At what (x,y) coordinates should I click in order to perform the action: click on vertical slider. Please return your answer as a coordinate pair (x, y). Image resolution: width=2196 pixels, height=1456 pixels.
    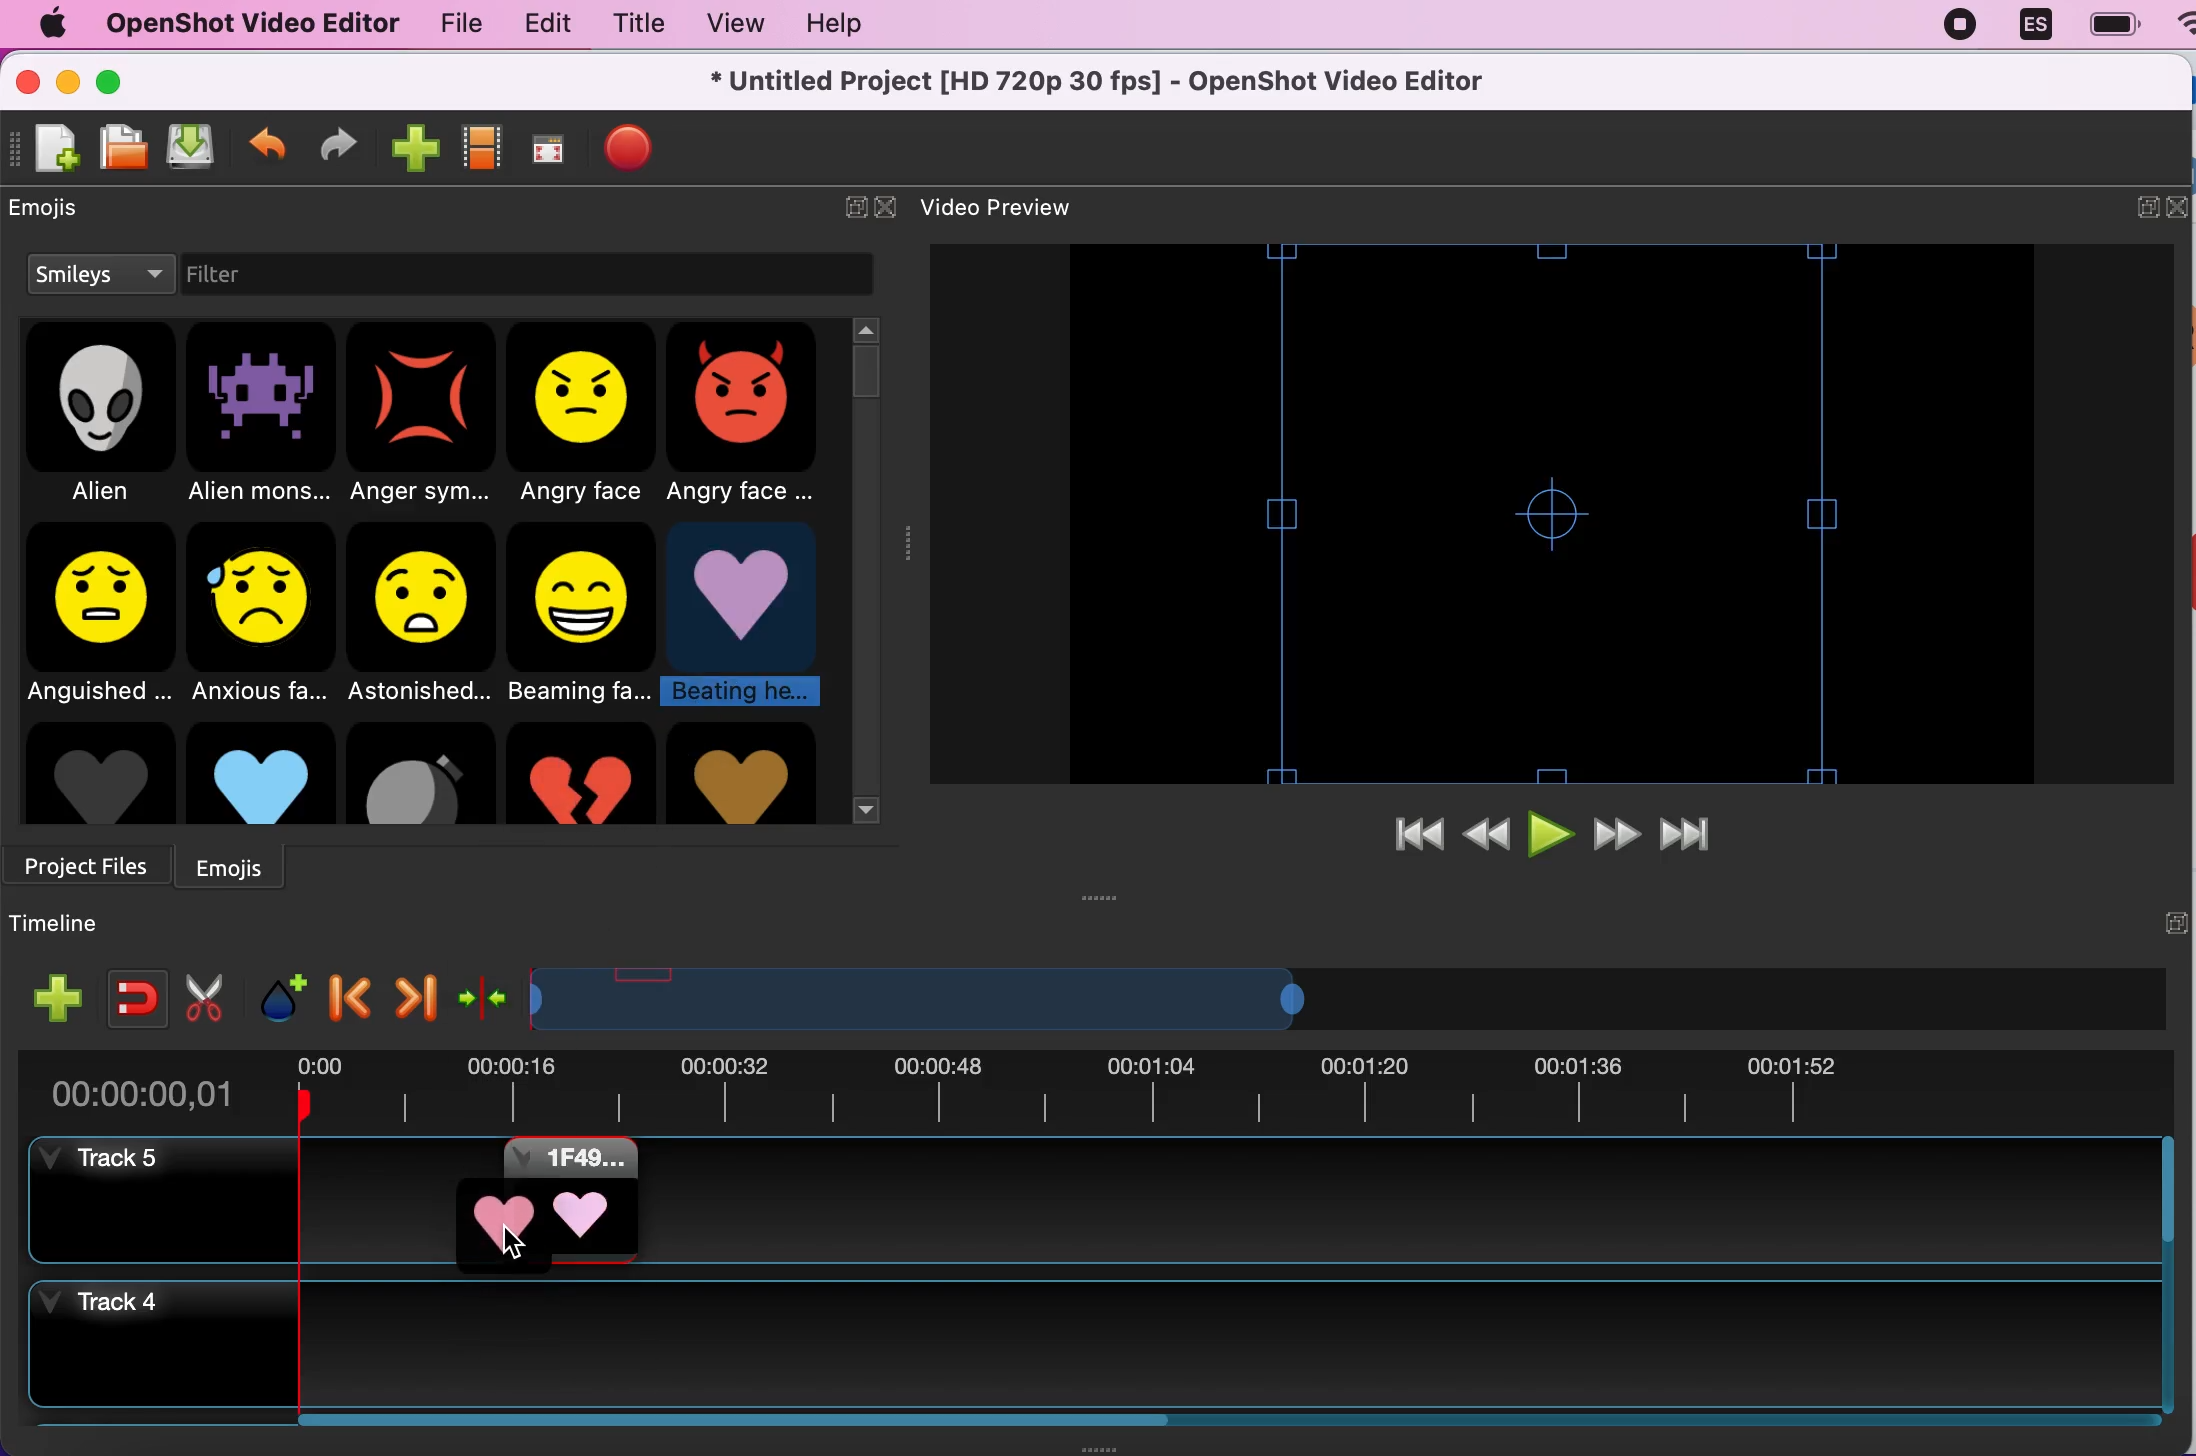
    Looking at the image, I should click on (866, 367).